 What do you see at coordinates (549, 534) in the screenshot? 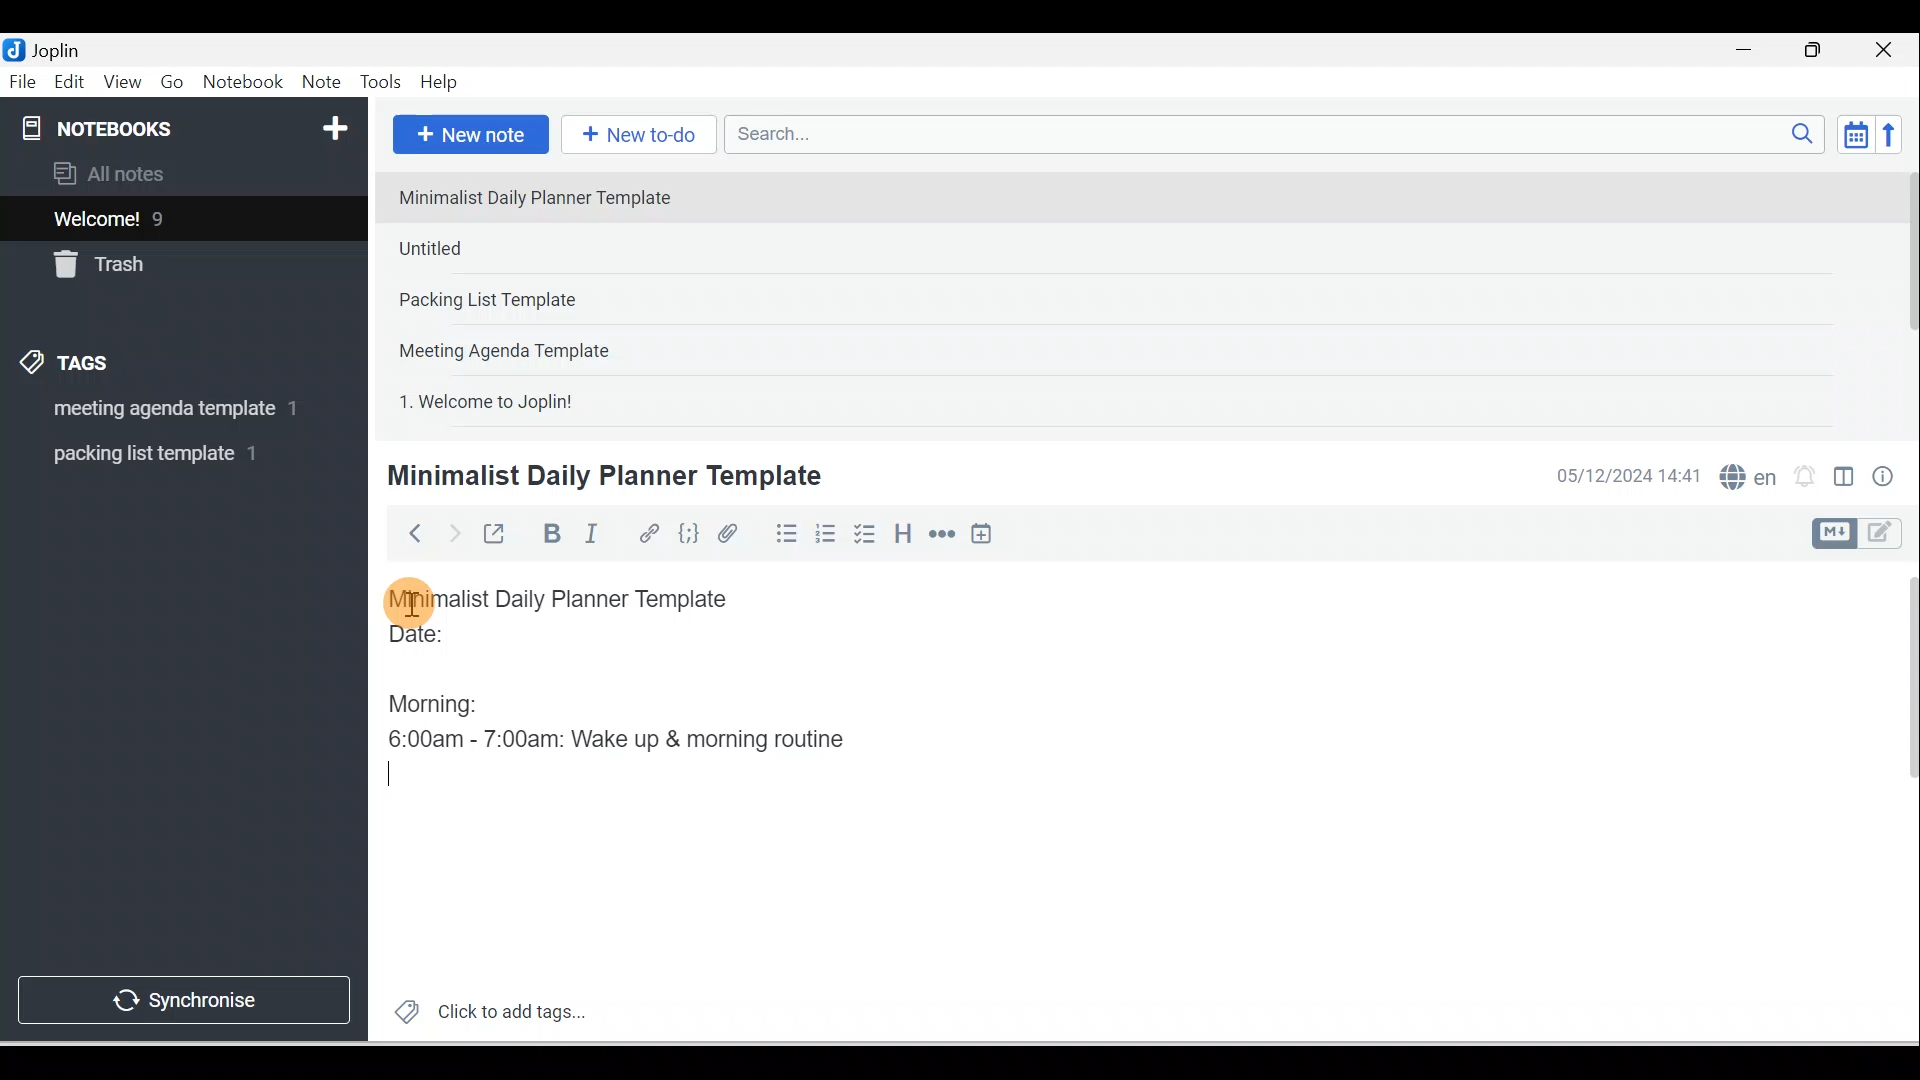
I see `Bold` at bounding box center [549, 534].